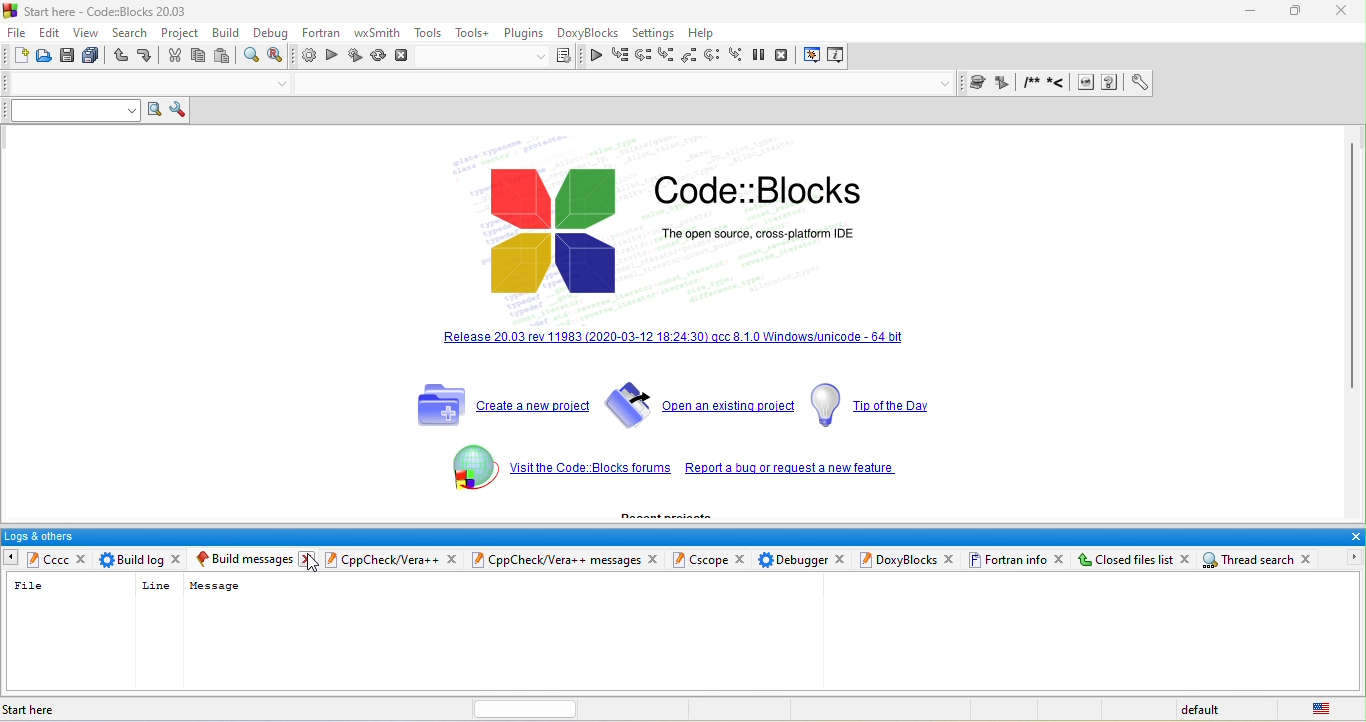 The image size is (1366, 722). I want to click on debugging window, so click(812, 57).